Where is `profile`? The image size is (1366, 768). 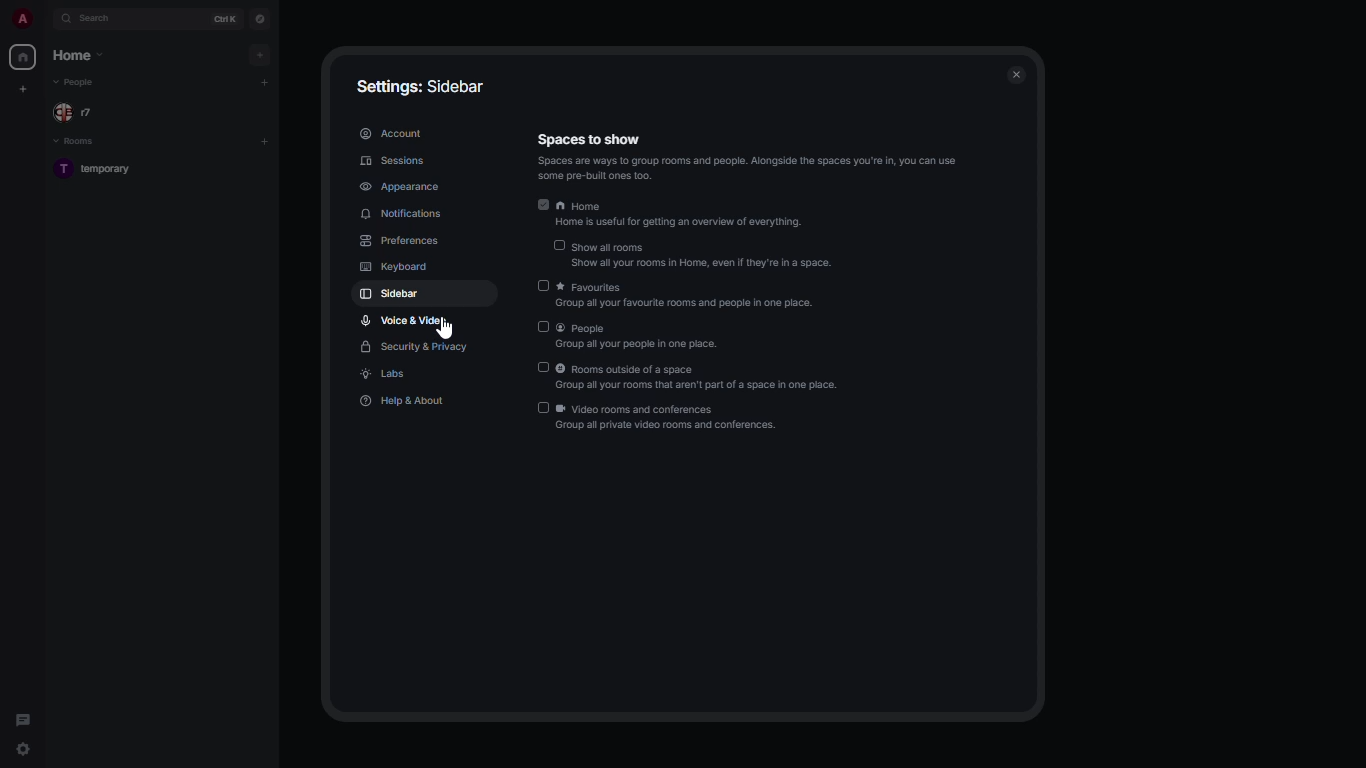 profile is located at coordinates (22, 19).